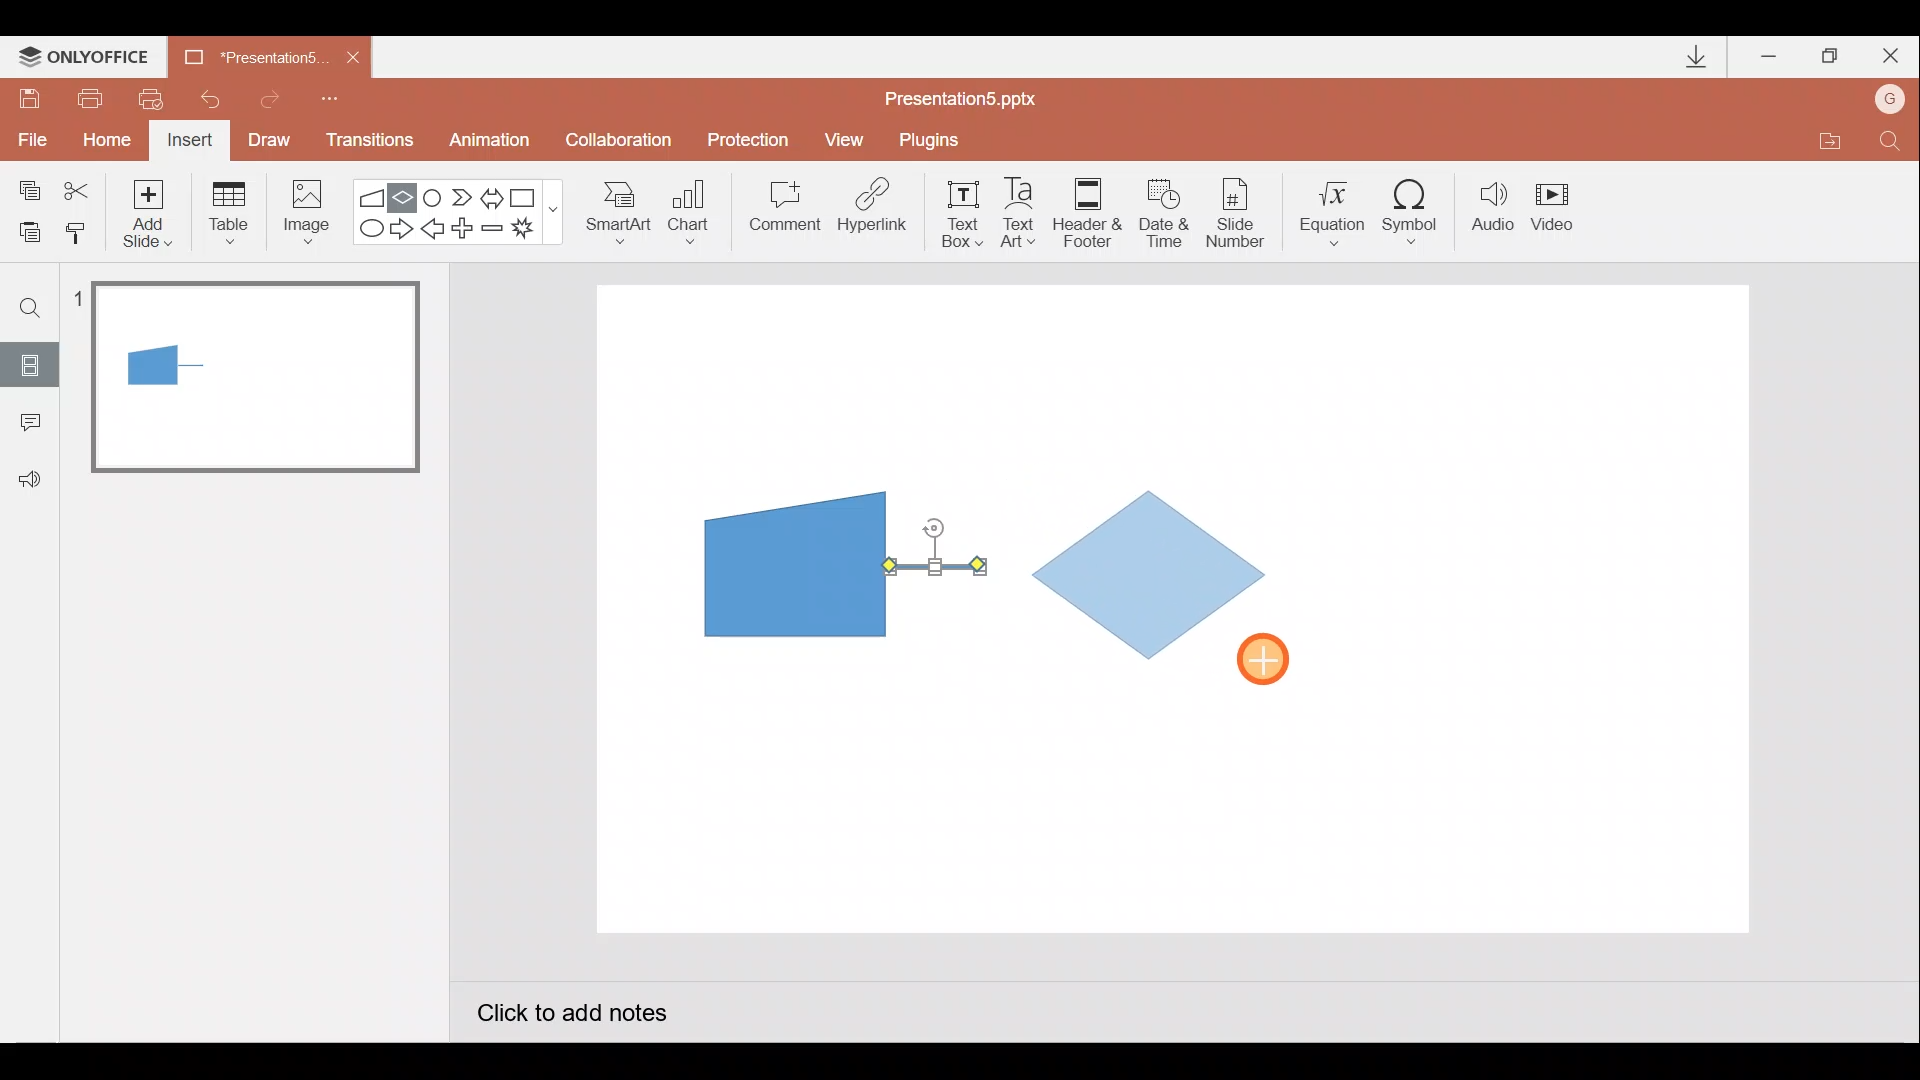 The height and width of the screenshot is (1080, 1920). I want to click on Undo, so click(214, 99).